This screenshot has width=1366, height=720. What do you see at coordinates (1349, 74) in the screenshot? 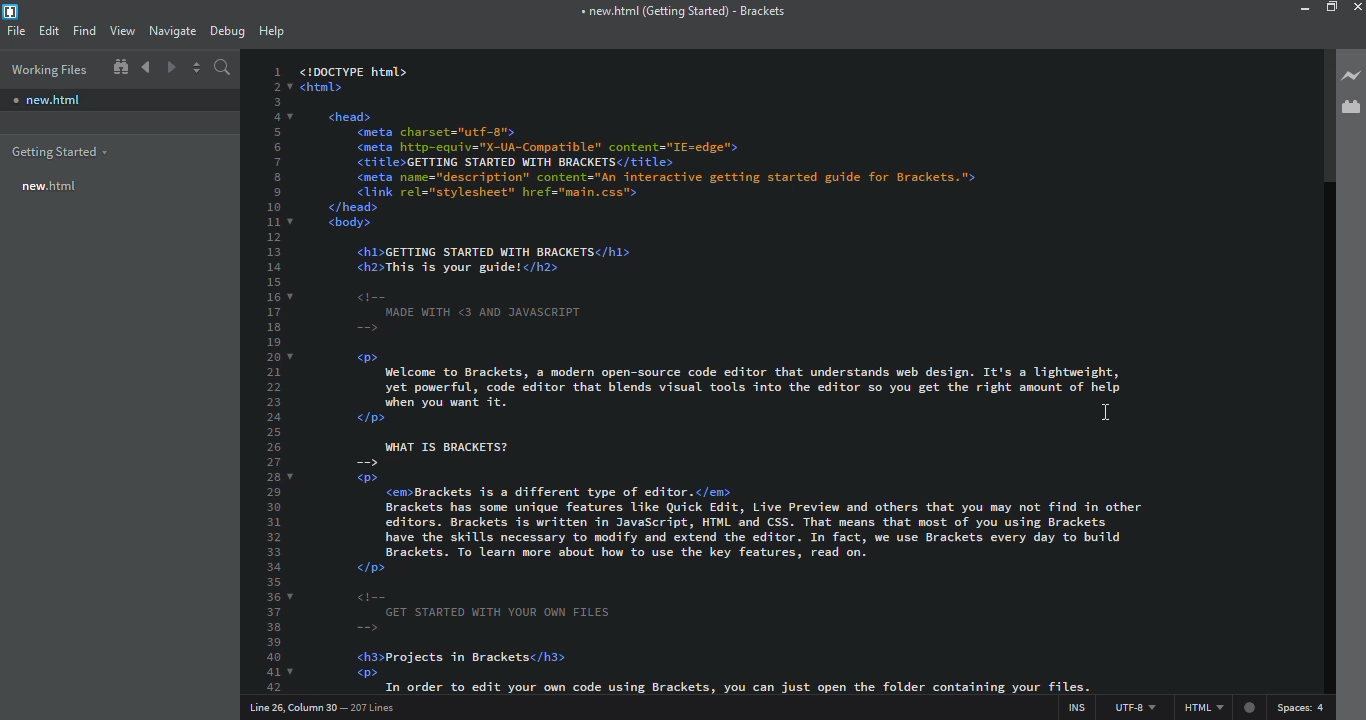
I see `live preview` at bounding box center [1349, 74].